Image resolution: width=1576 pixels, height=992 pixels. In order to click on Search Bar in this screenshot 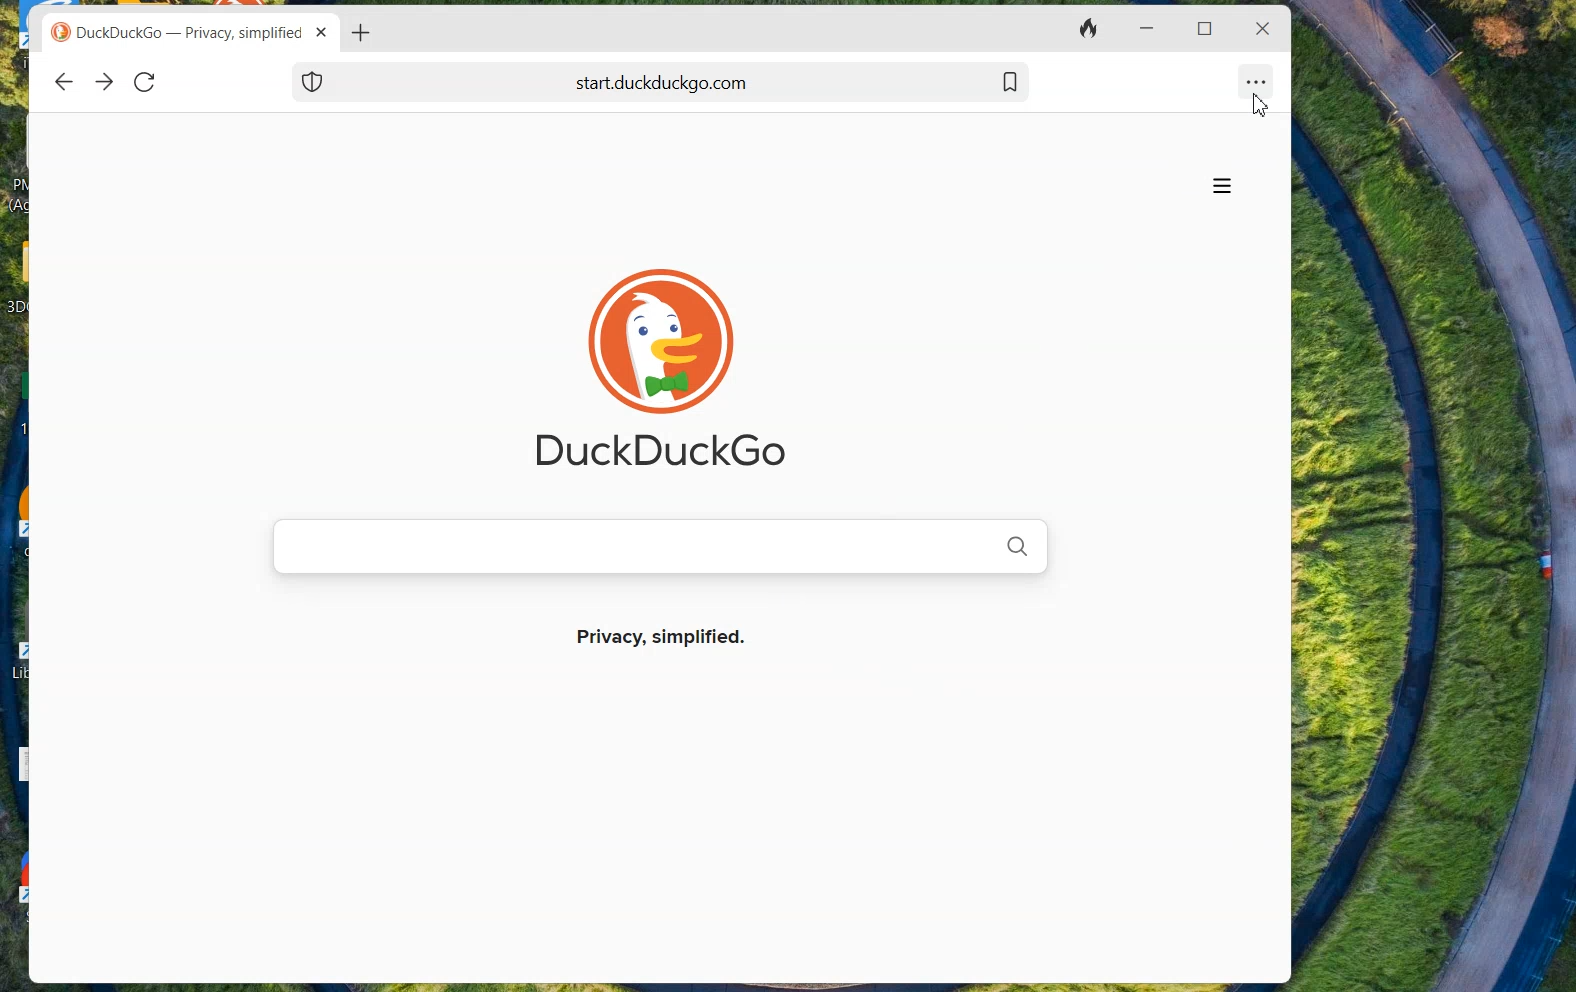, I will do `click(656, 546)`.